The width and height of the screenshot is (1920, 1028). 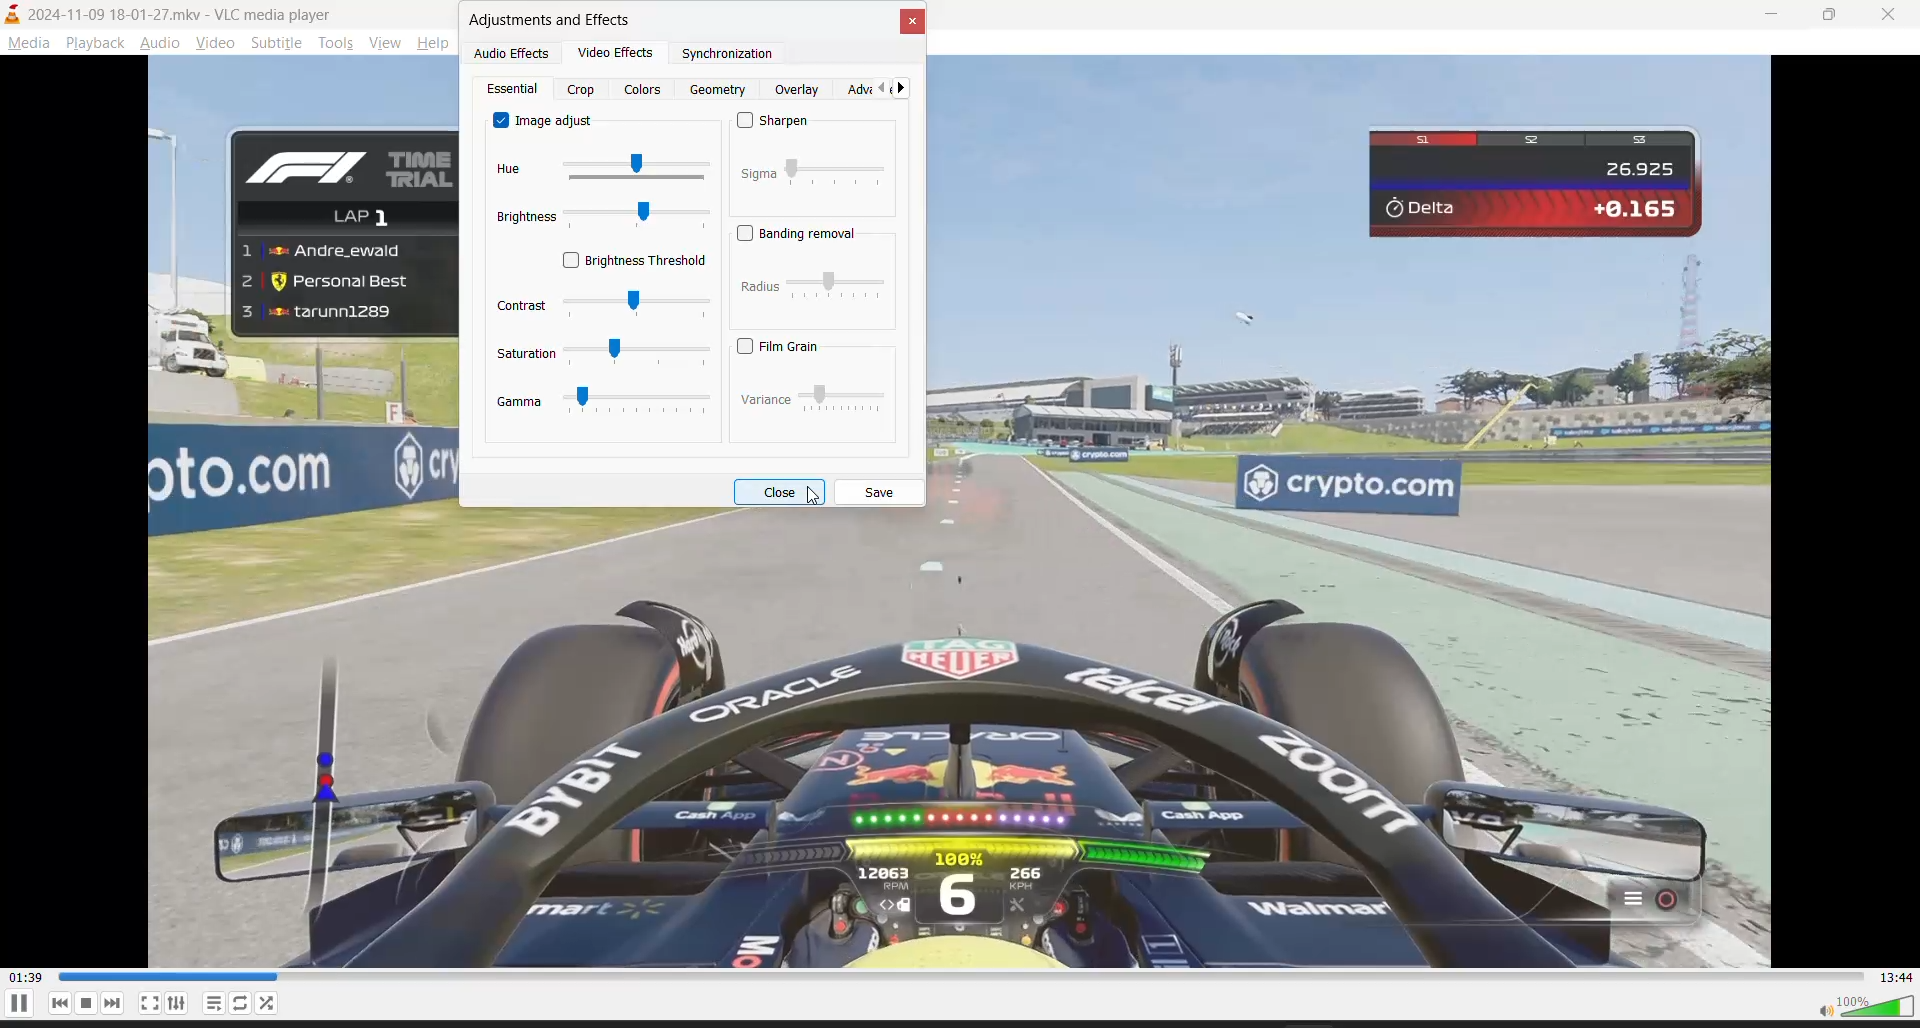 I want to click on next, so click(x=113, y=1002).